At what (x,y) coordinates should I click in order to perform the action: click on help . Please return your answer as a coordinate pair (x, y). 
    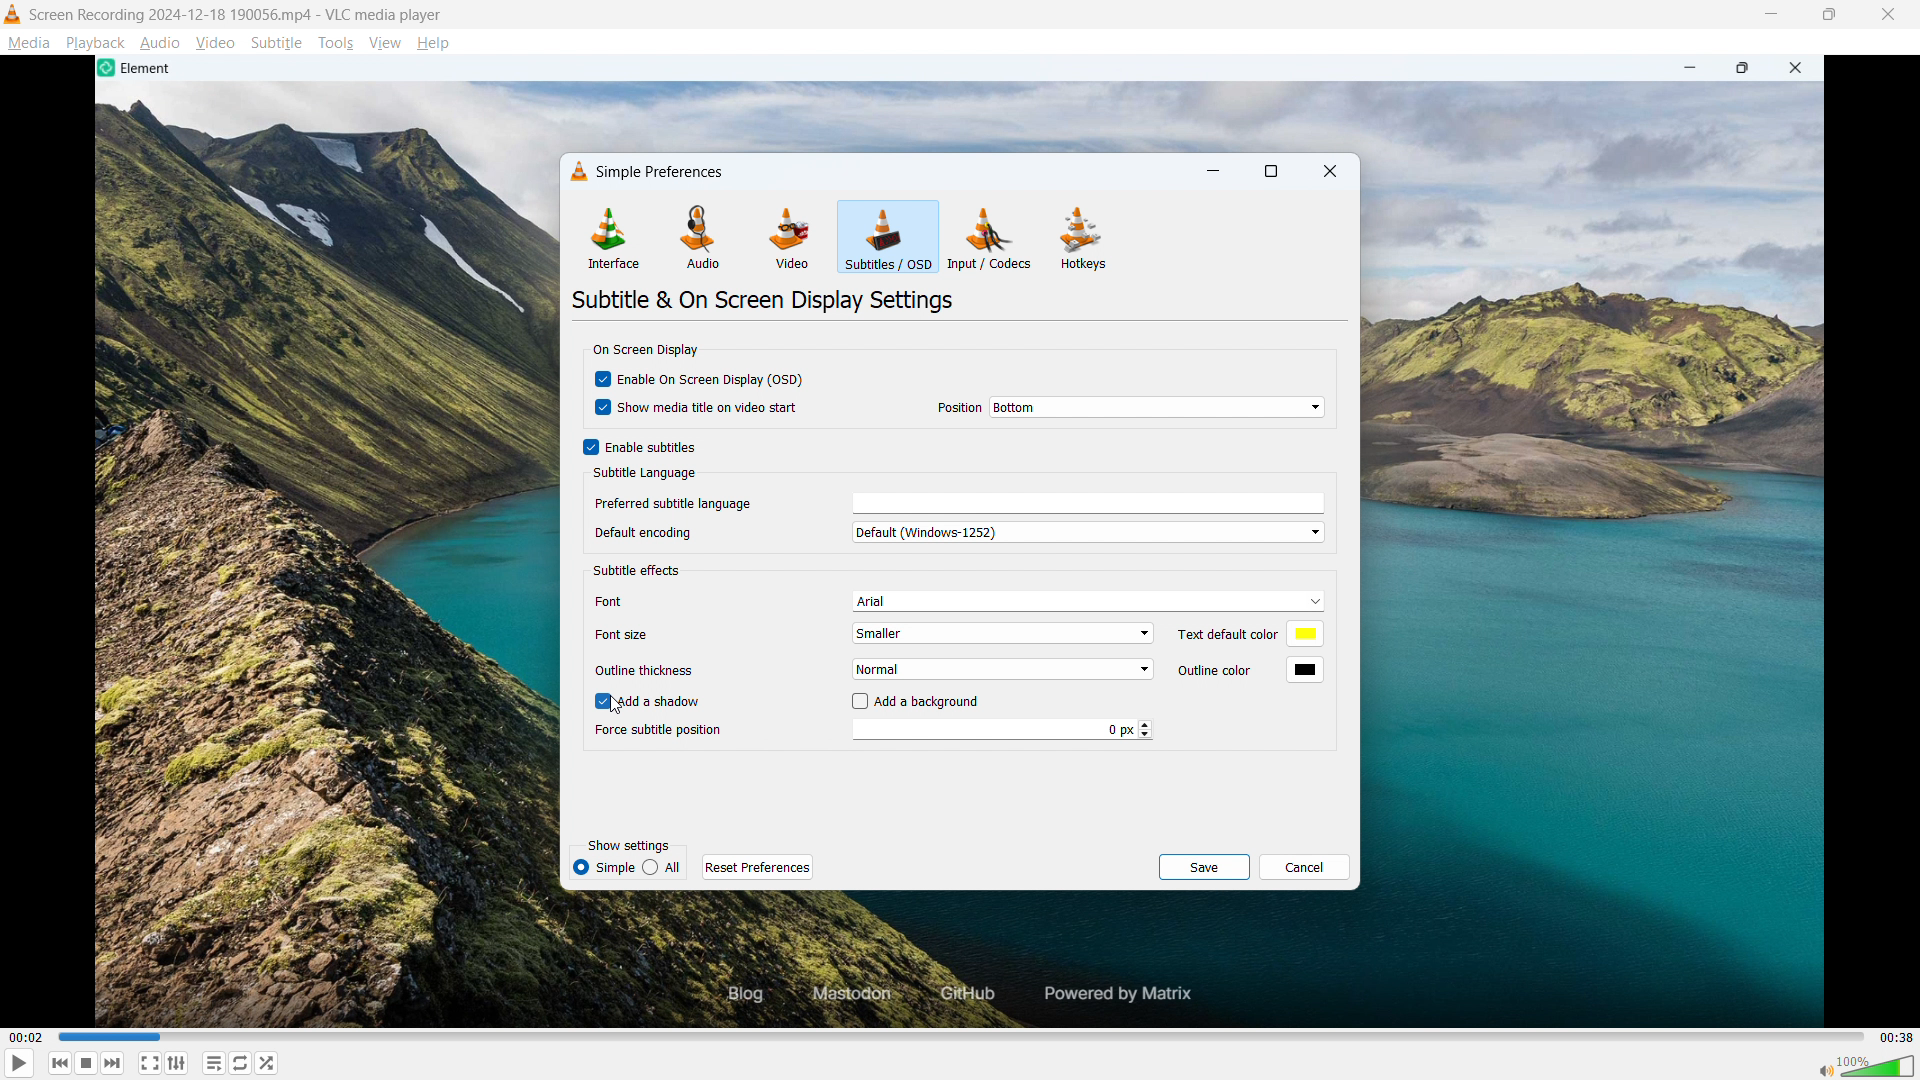
    Looking at the image, I should click on (434, 44).